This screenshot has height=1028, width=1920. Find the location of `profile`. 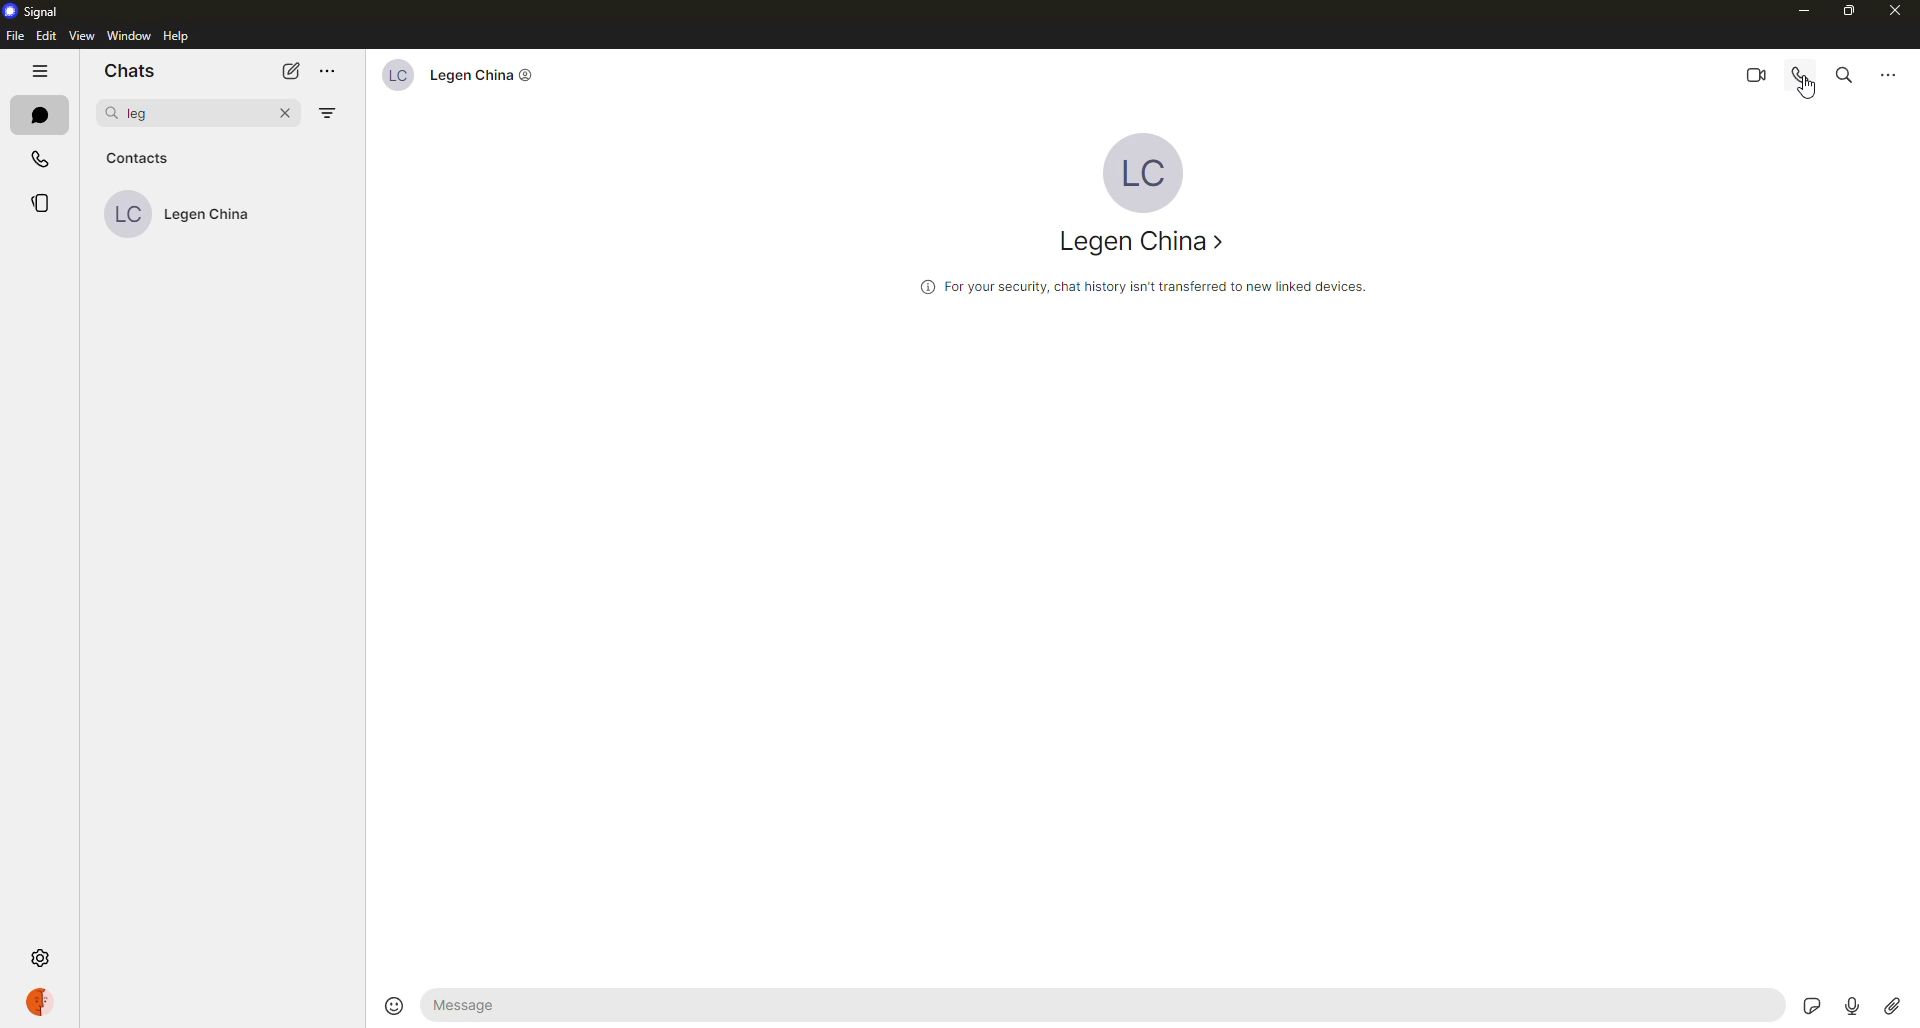

profile is located at coordinates (42, 998).